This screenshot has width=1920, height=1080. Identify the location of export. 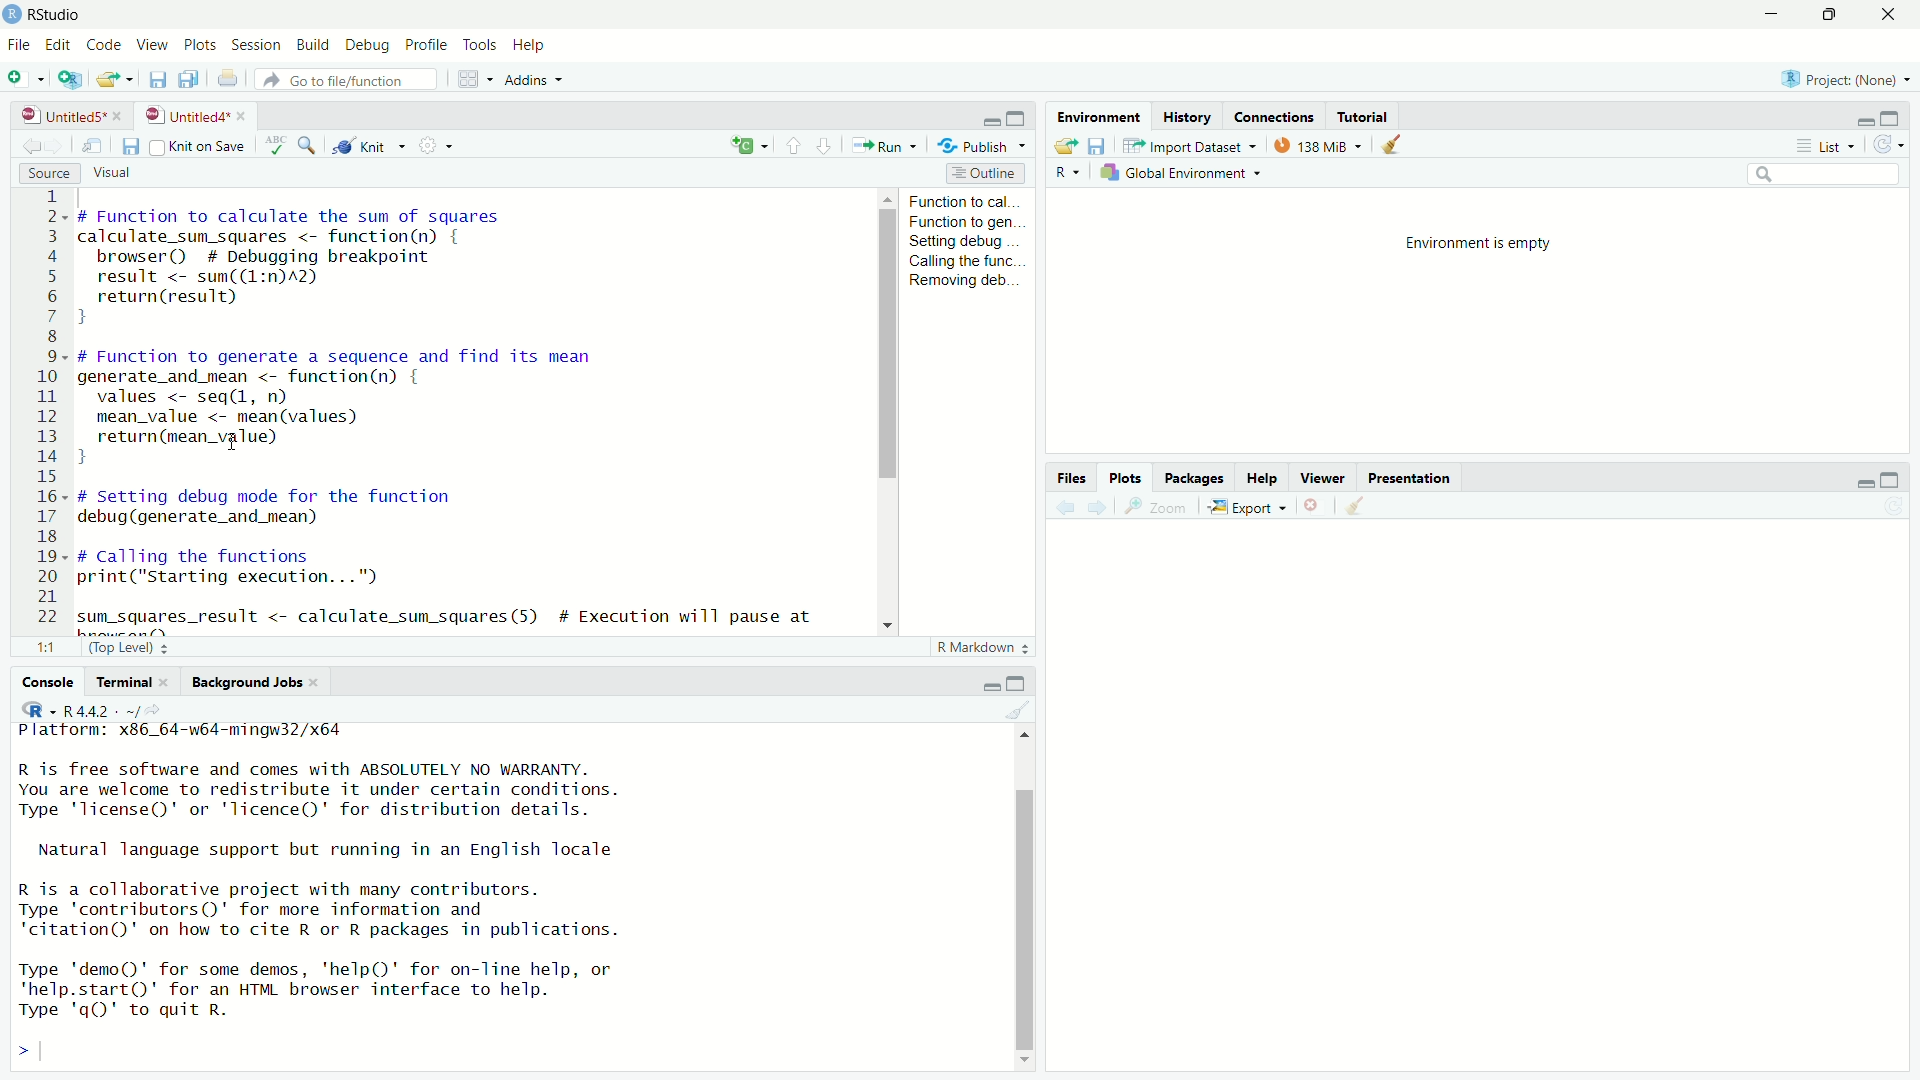
(1248, 508).